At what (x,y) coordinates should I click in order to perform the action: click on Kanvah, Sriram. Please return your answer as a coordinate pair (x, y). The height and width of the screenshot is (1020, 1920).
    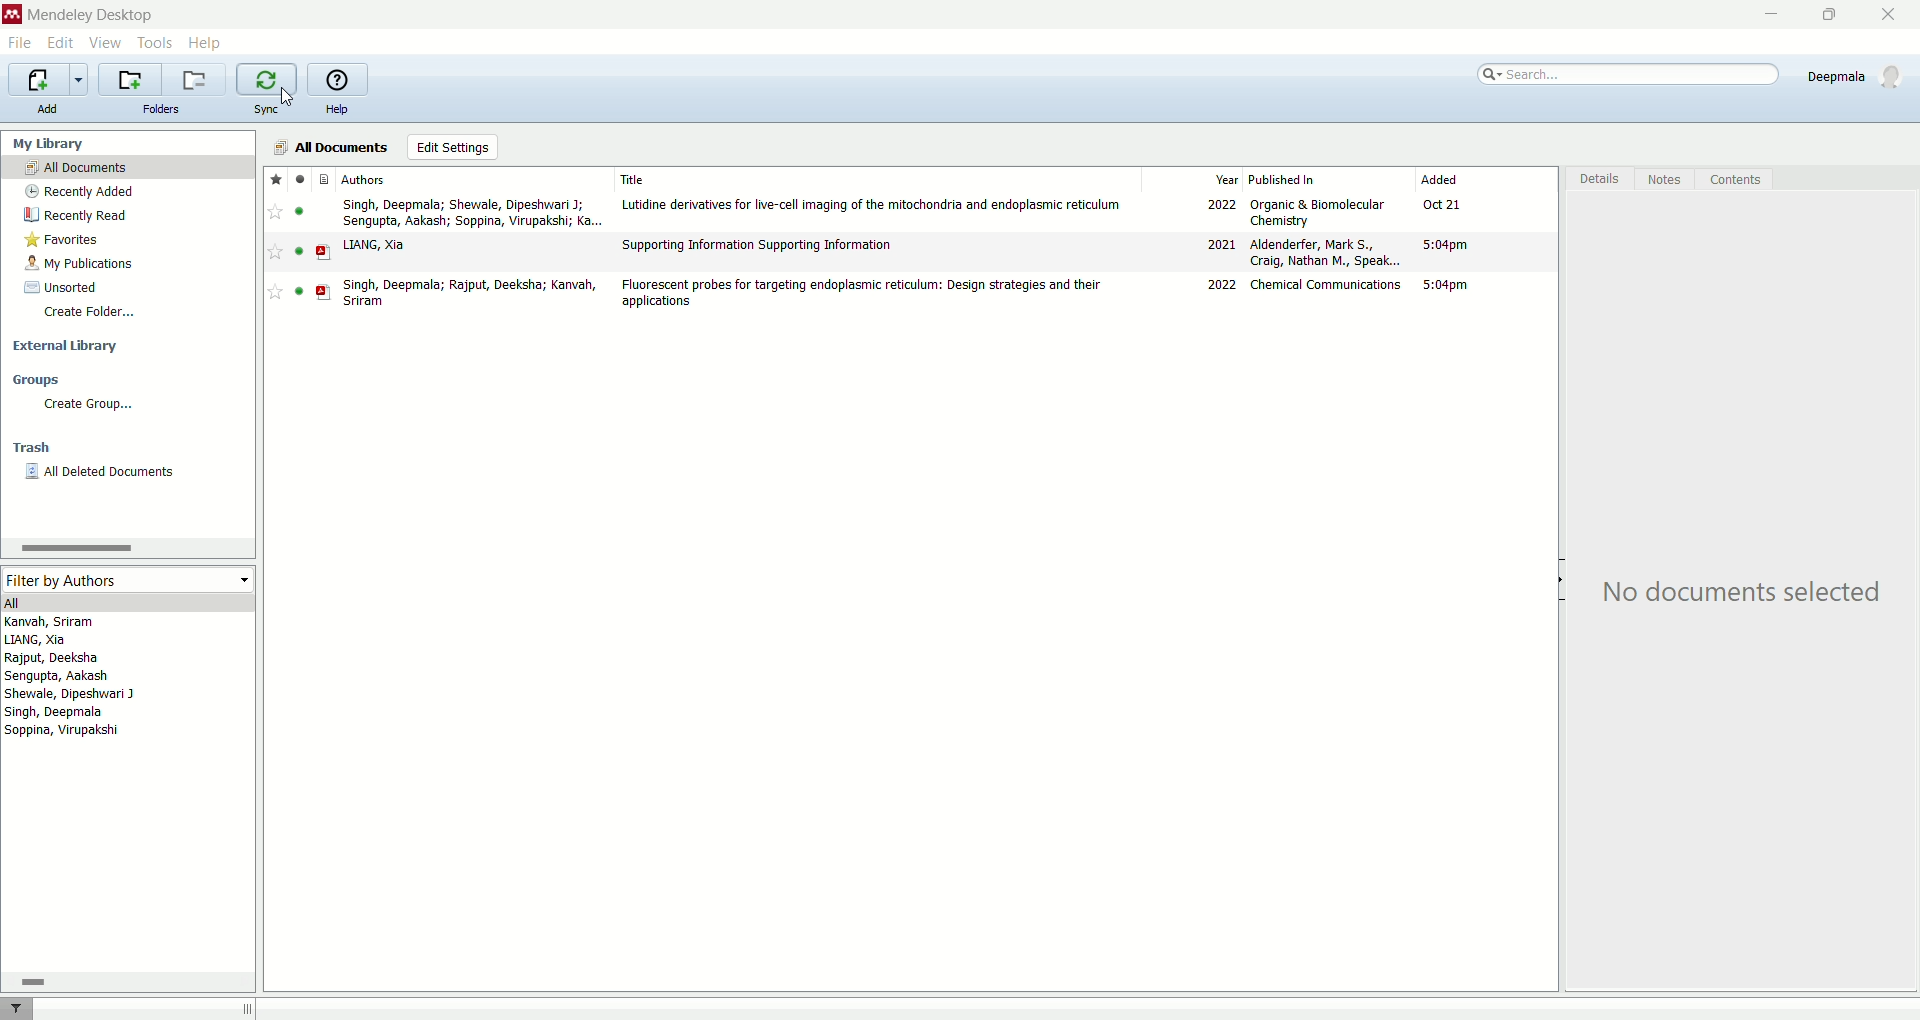
    Looking at the image, I should click on (50, 621).